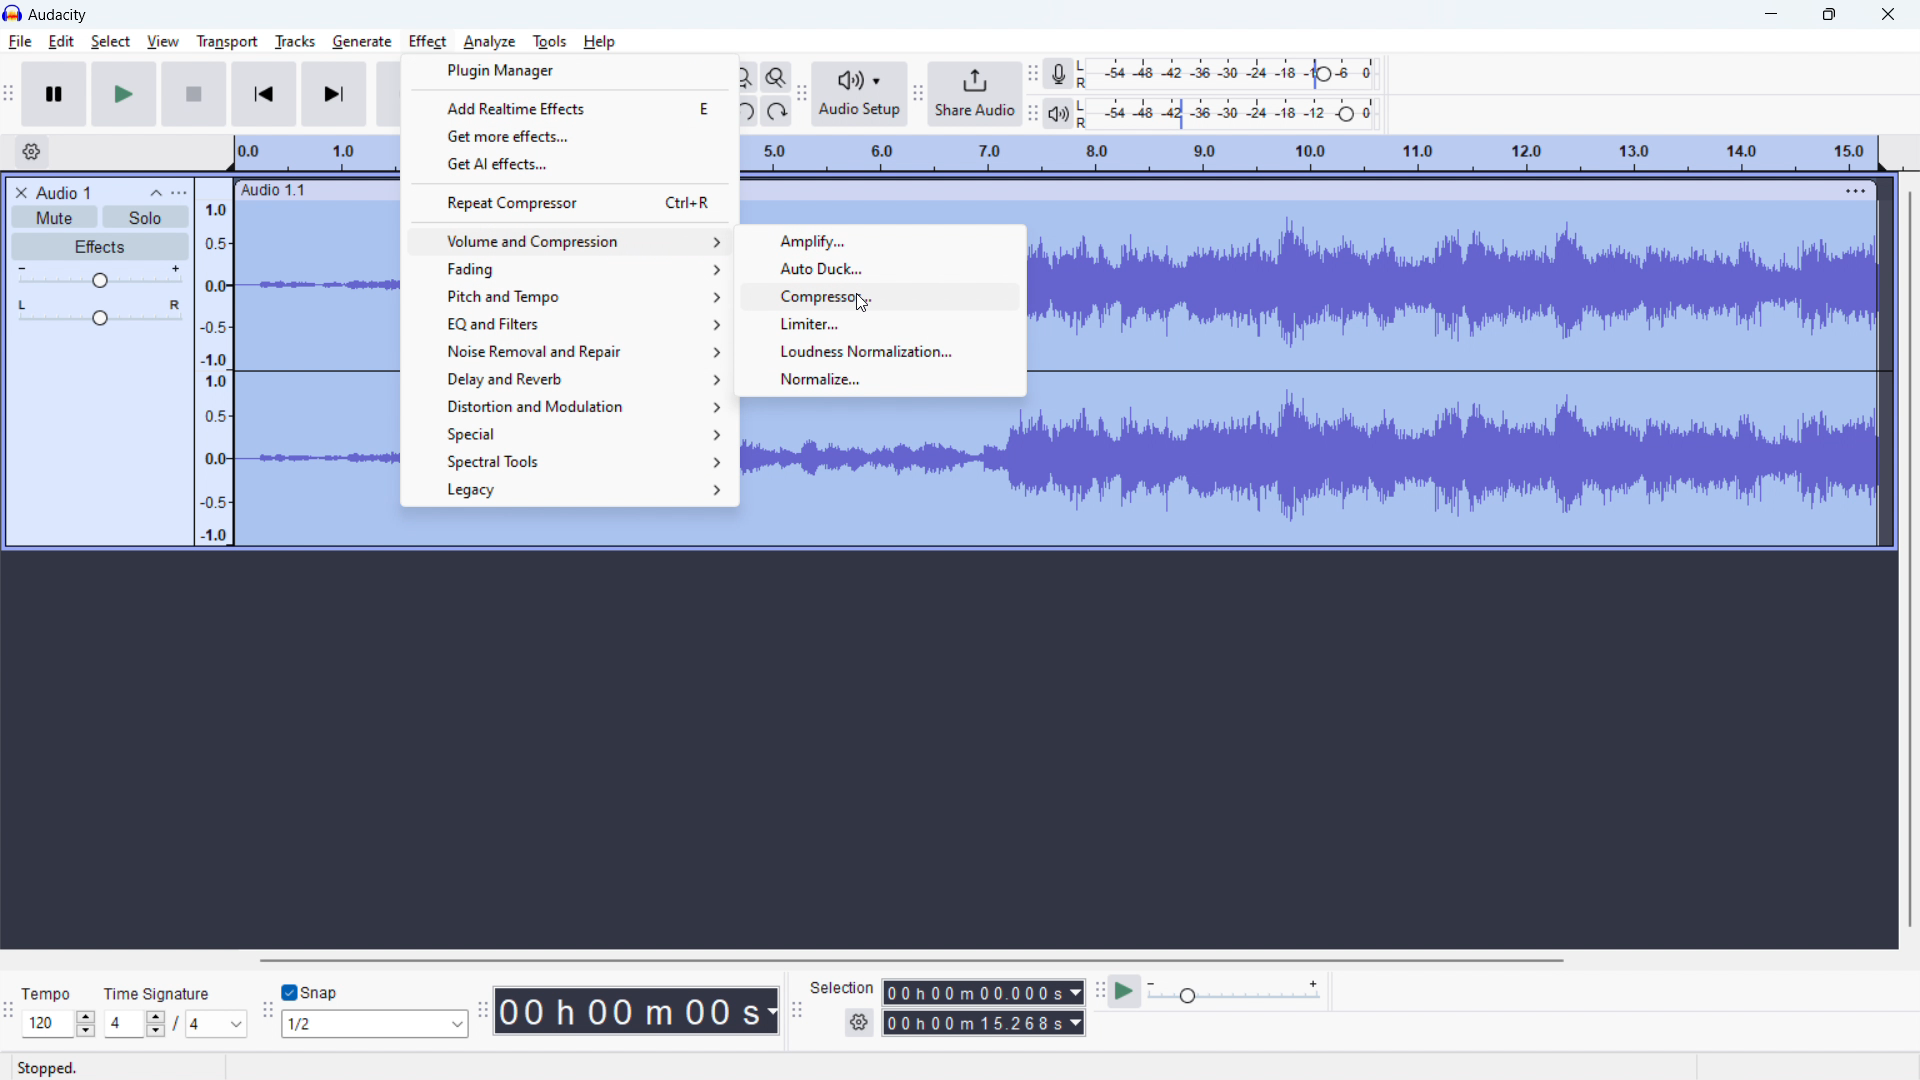 Image resolution: width=1920 pixels, height=1080 pixels. Describe the element at coordinates (918, 93) in the screenshot. I see `share audio toolbar` at that location.